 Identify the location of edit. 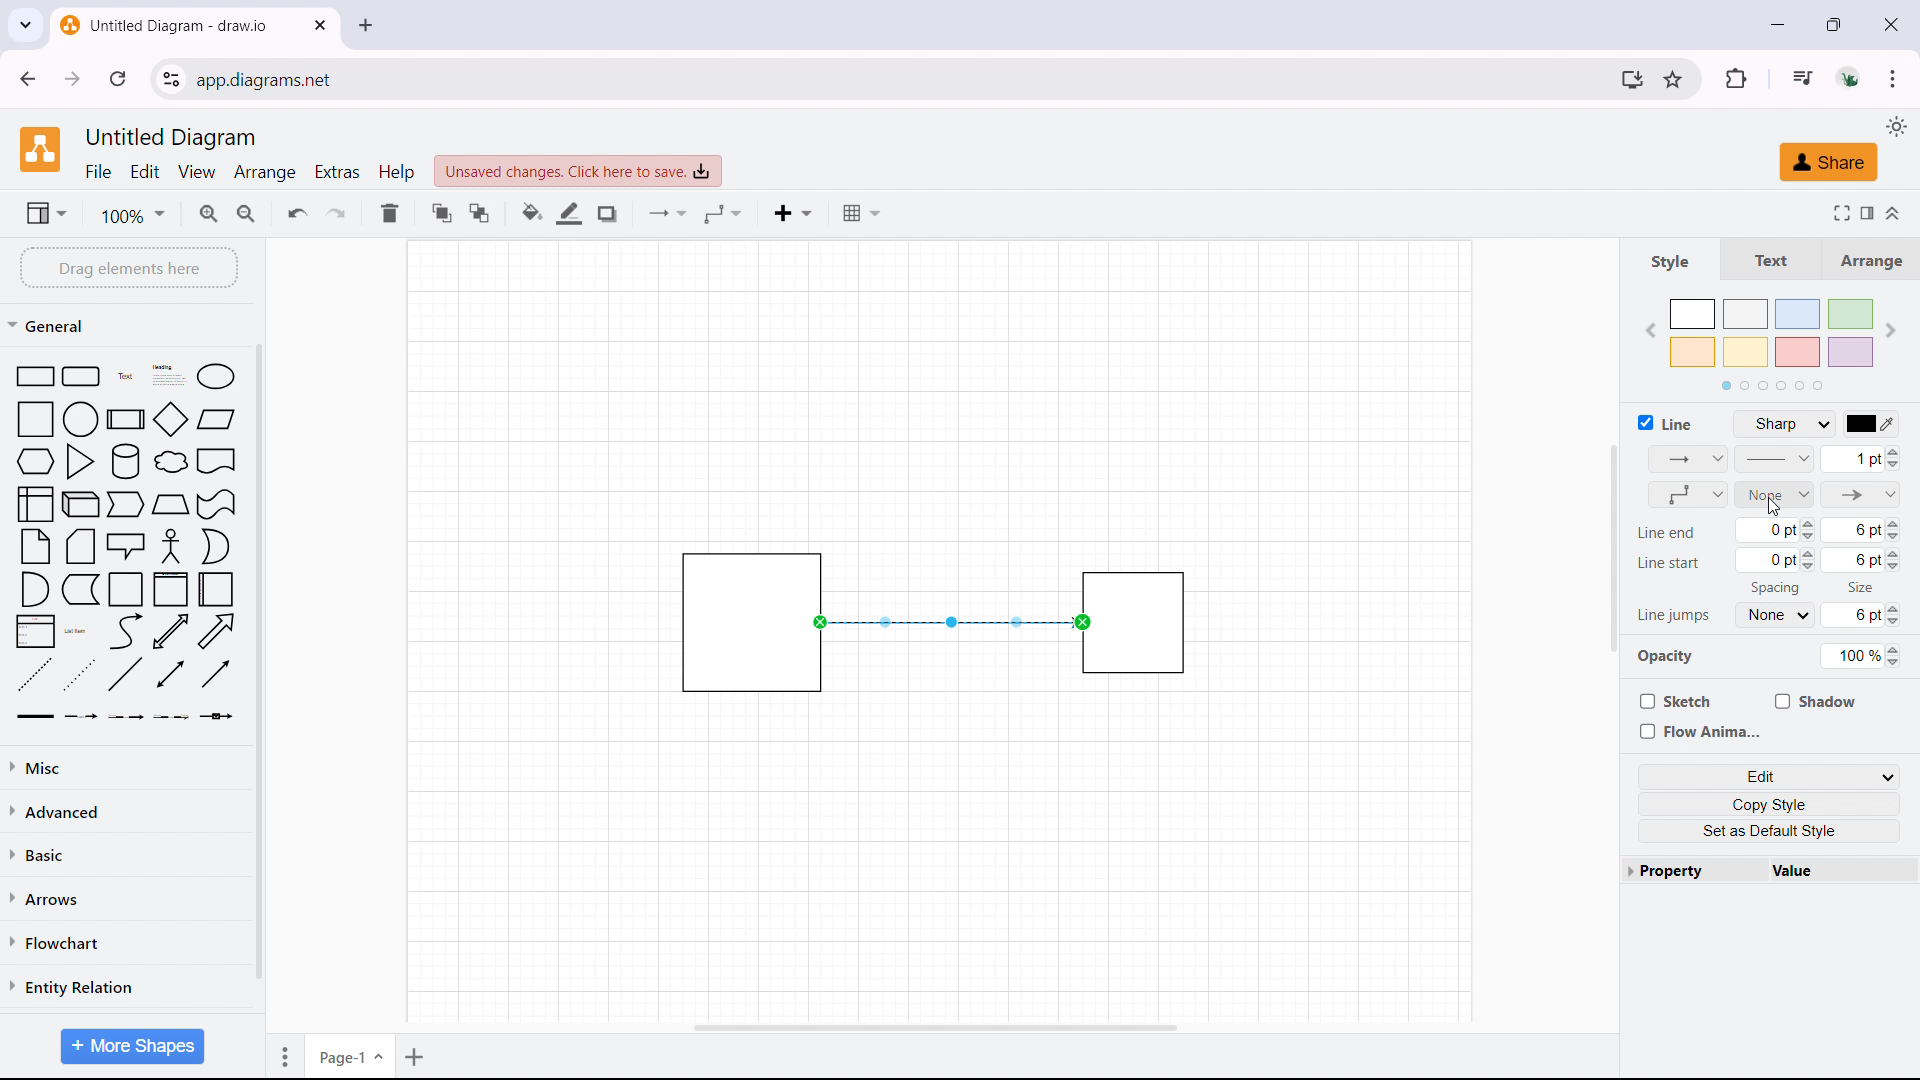
(146, 172).